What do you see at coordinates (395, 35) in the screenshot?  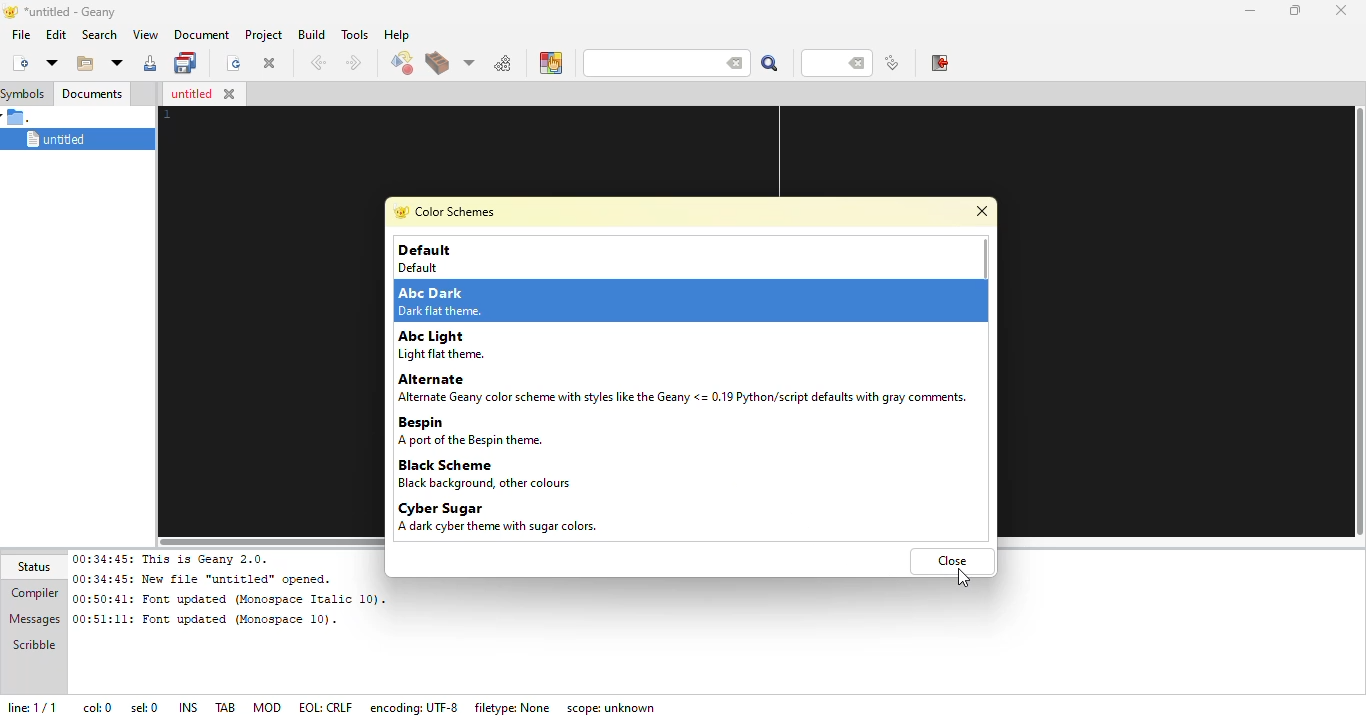 I see `help` at bounding box center [395, 35].